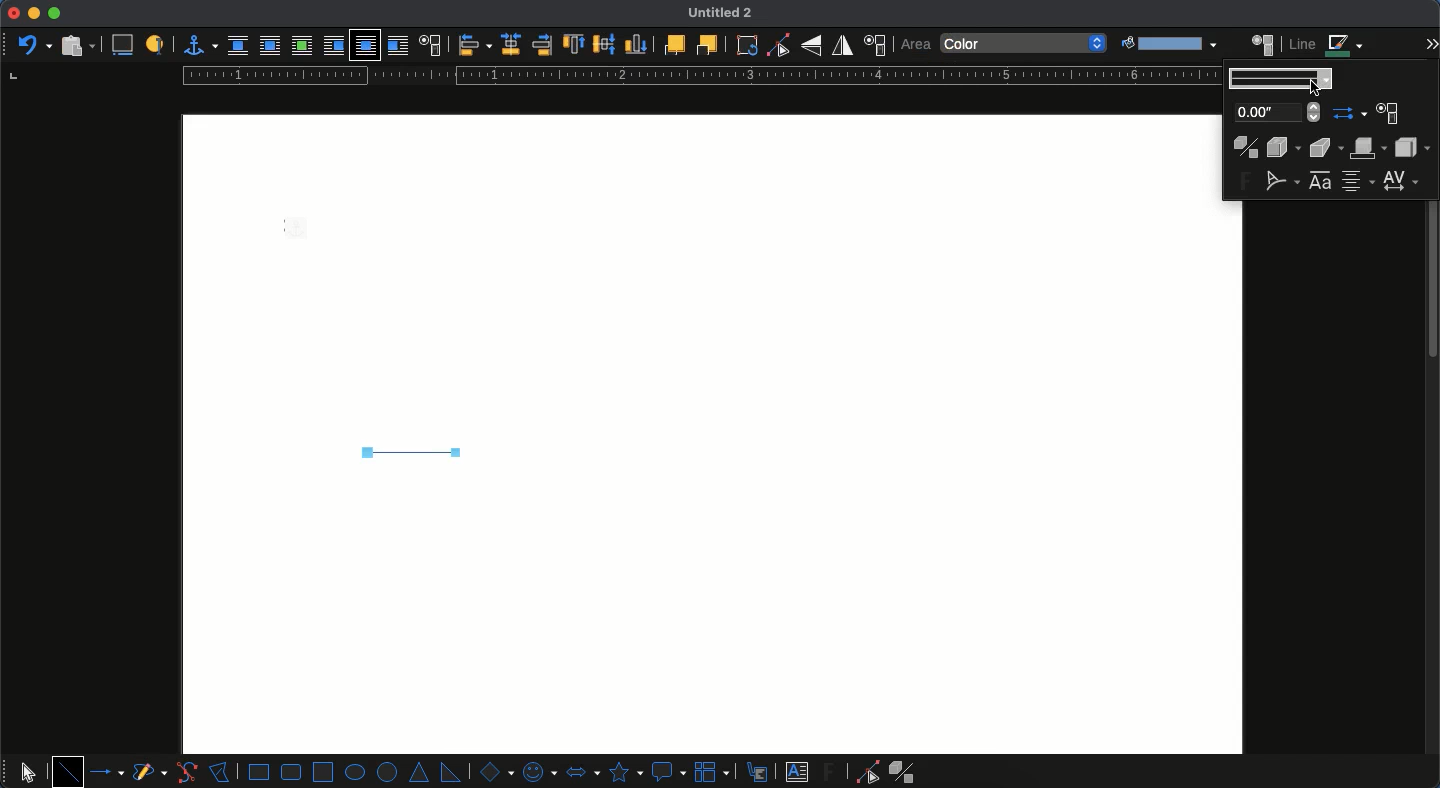  Describe the element at coordinates (1167, 44) in the screenshot. I see `fill color` at that location.